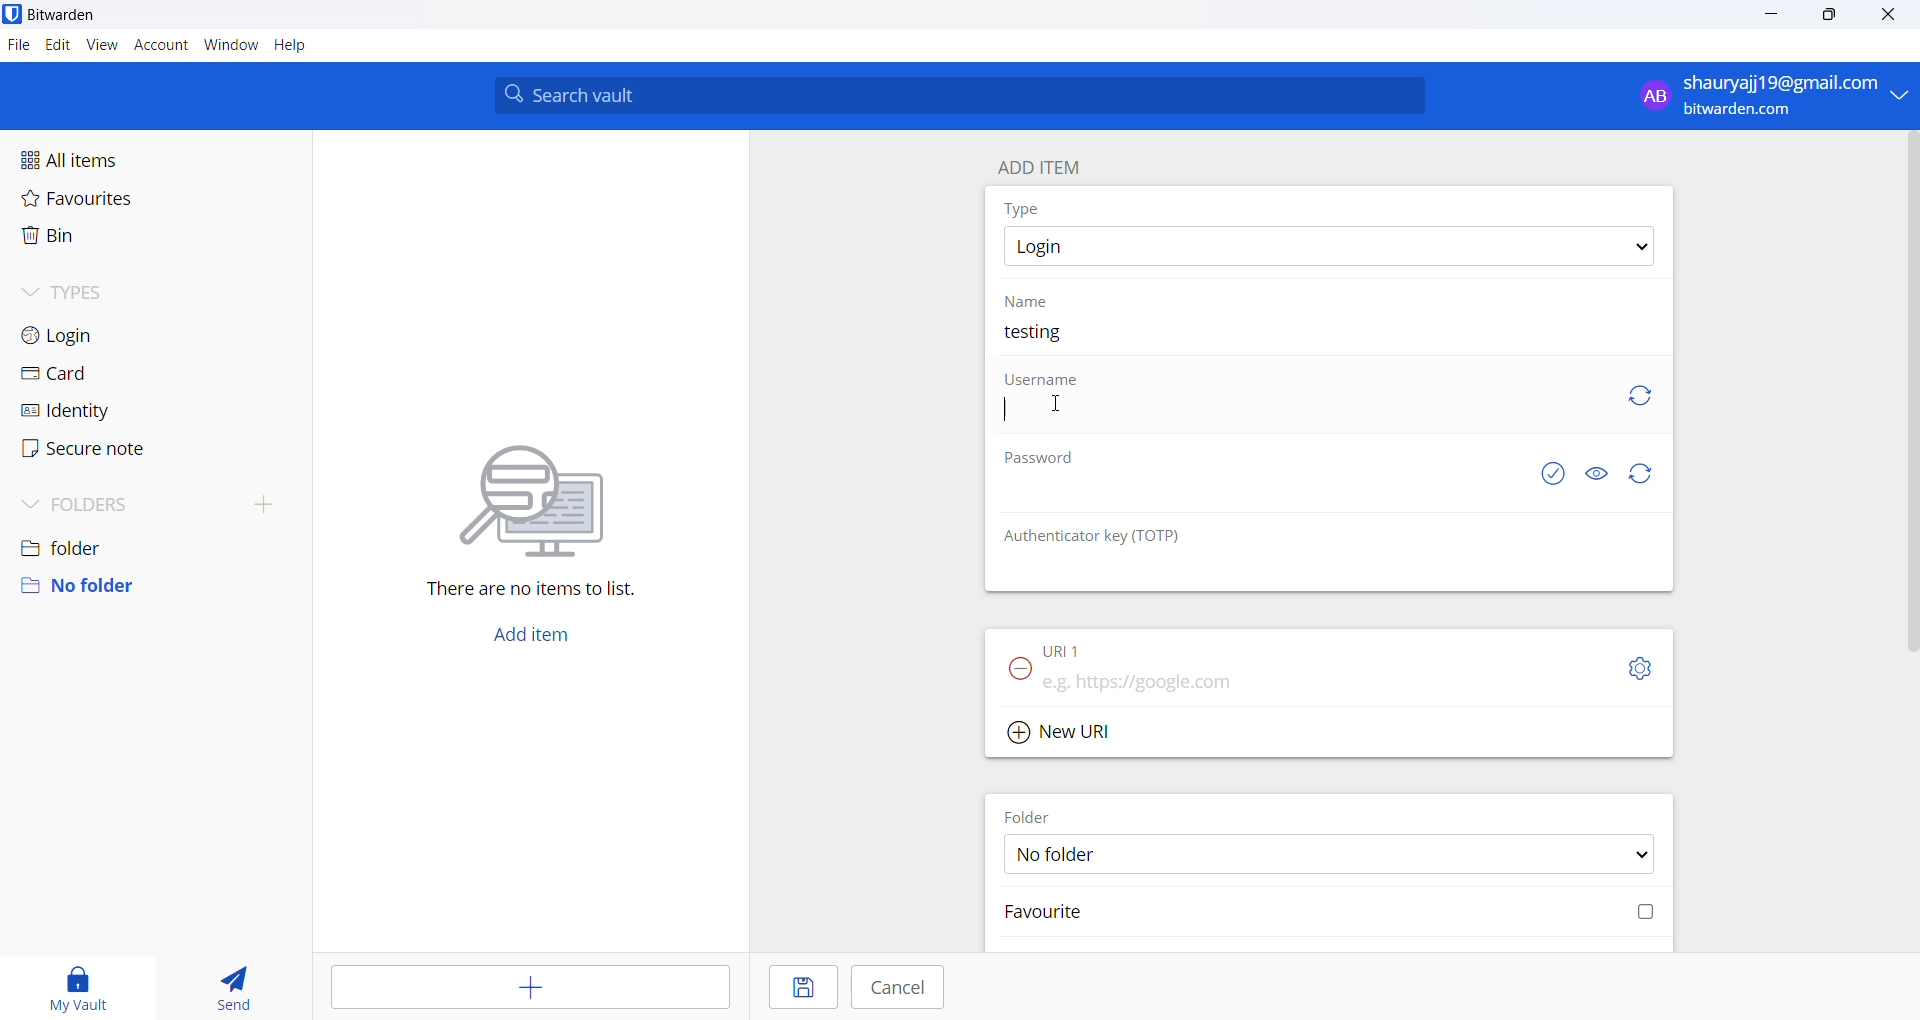 The image size is (1920, 1020). Describe the element at coordinates (231, 45) in the screenshot. I see `window` at that location.